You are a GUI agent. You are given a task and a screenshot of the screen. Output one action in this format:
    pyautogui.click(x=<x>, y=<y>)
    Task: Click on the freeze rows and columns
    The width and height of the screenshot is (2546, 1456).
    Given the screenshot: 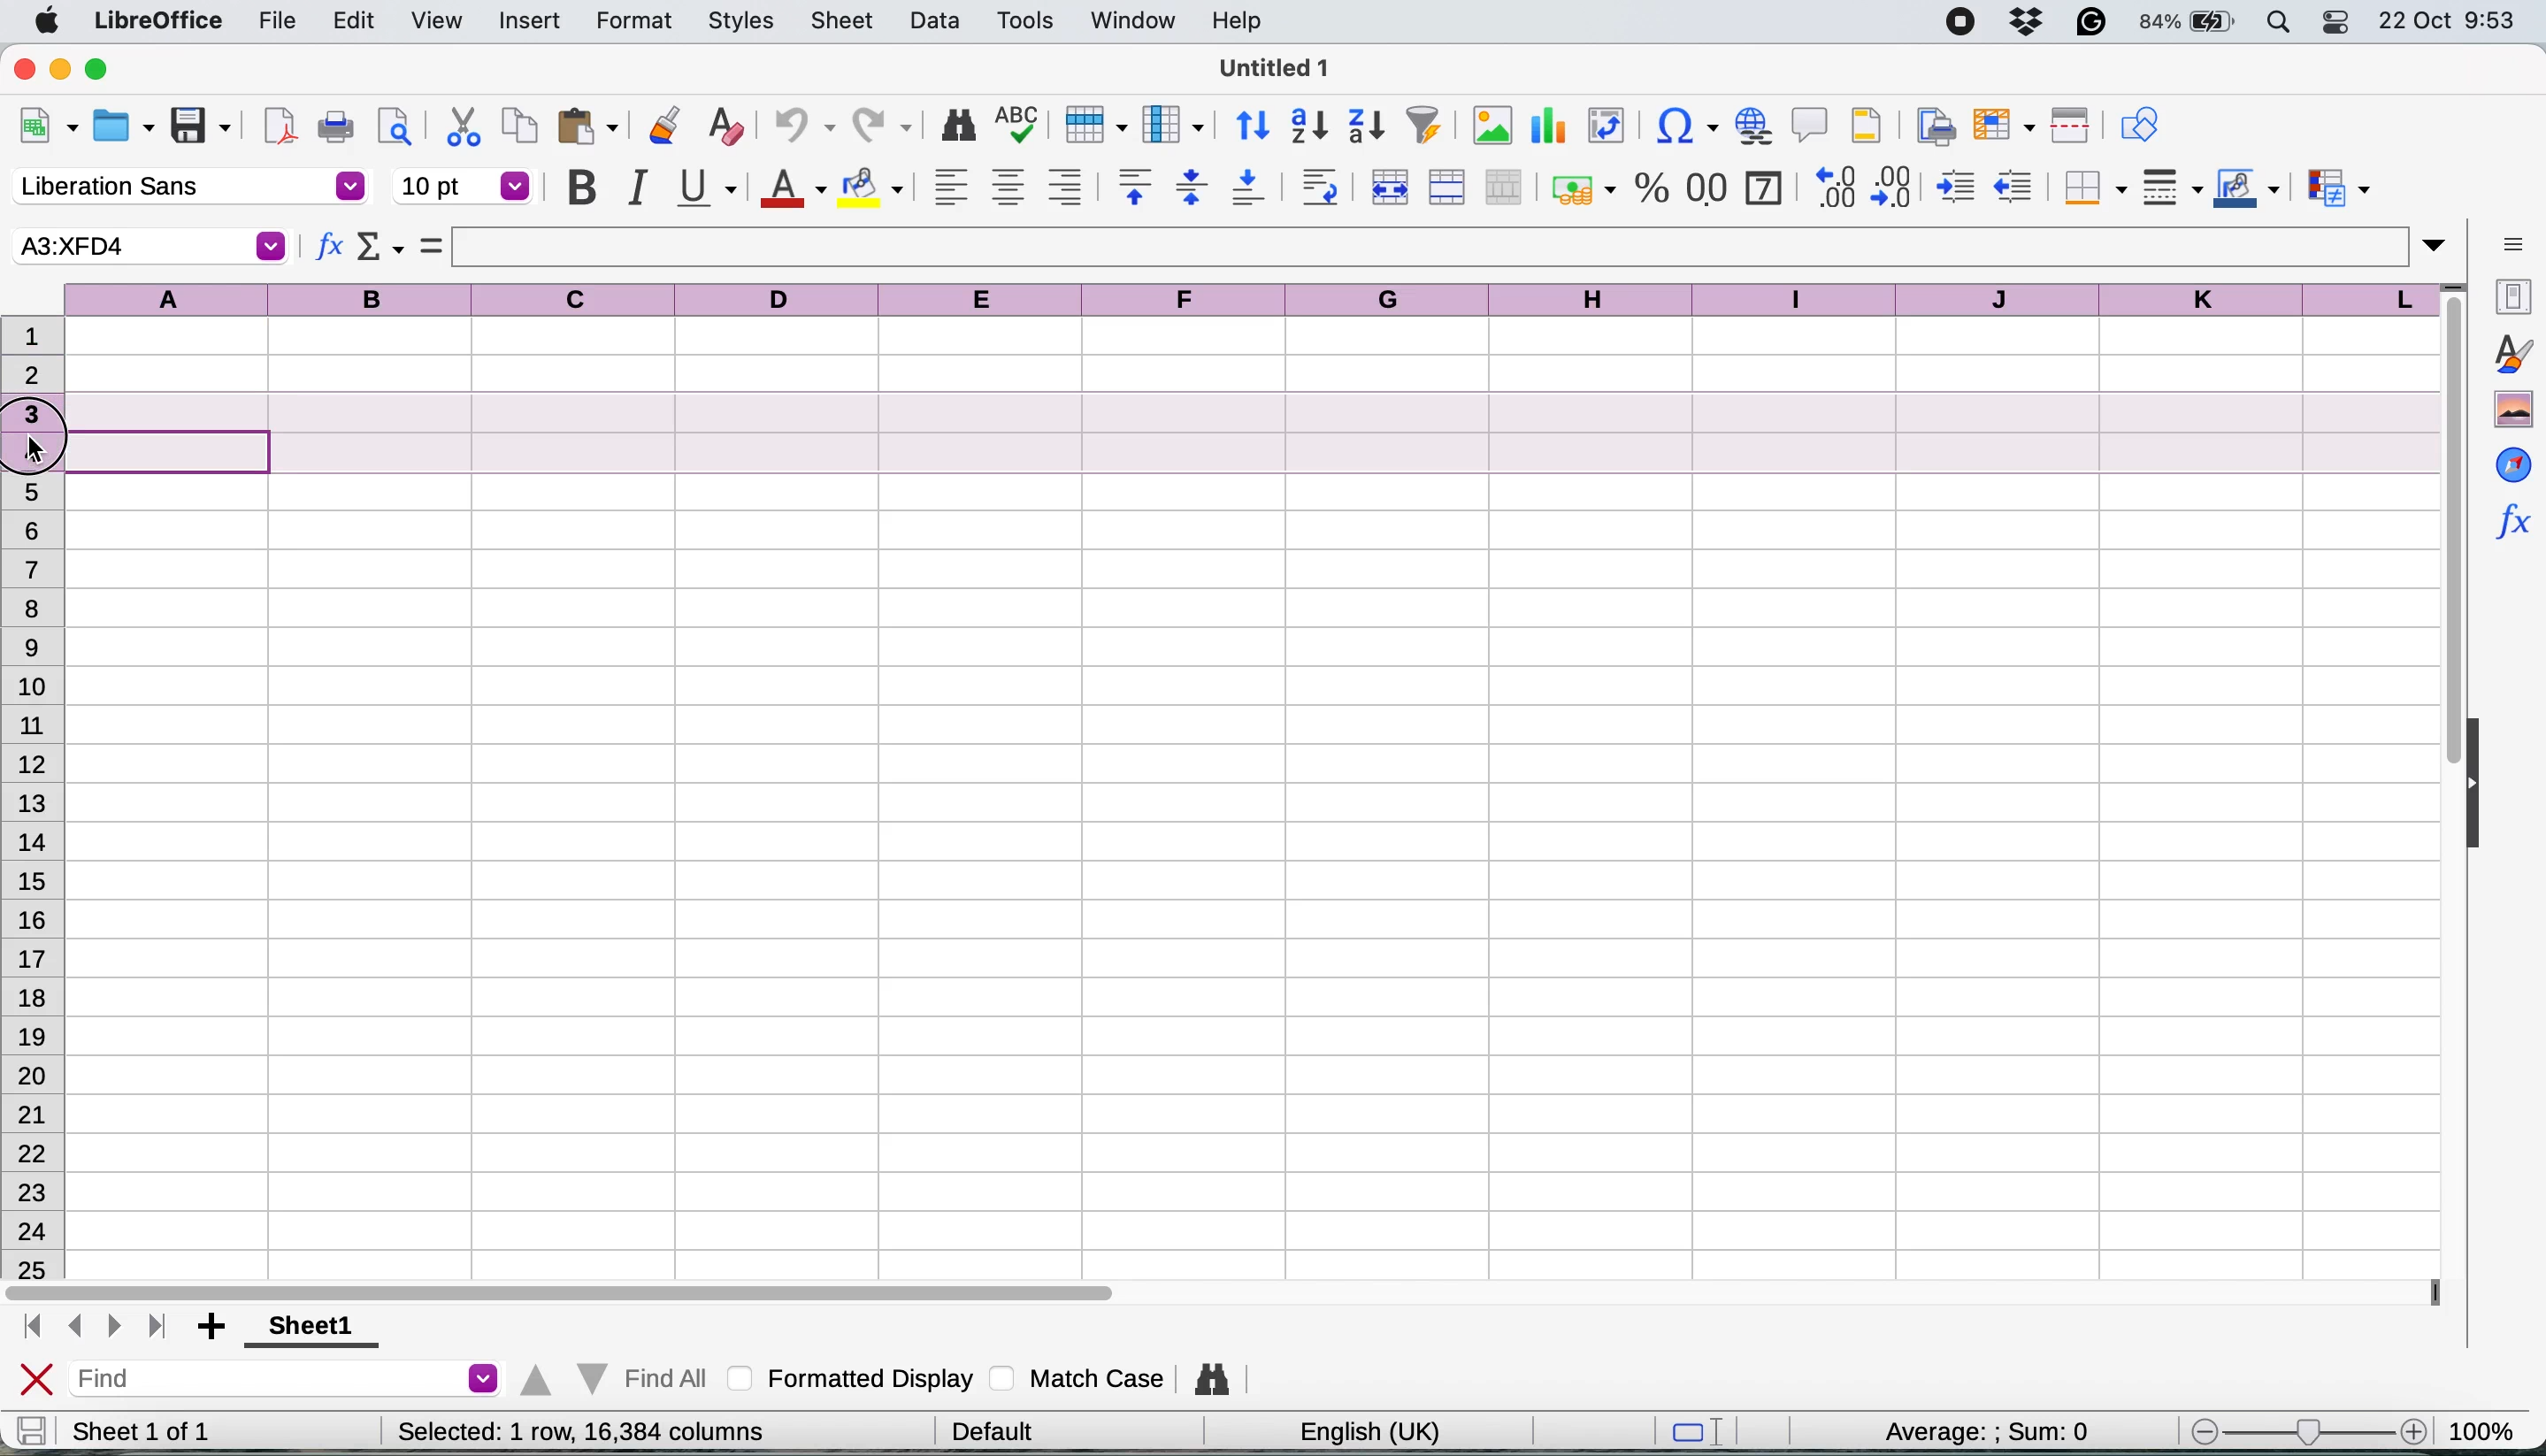 What is the action you would take?
    pyautogui.click(x=1998, y=125)
    